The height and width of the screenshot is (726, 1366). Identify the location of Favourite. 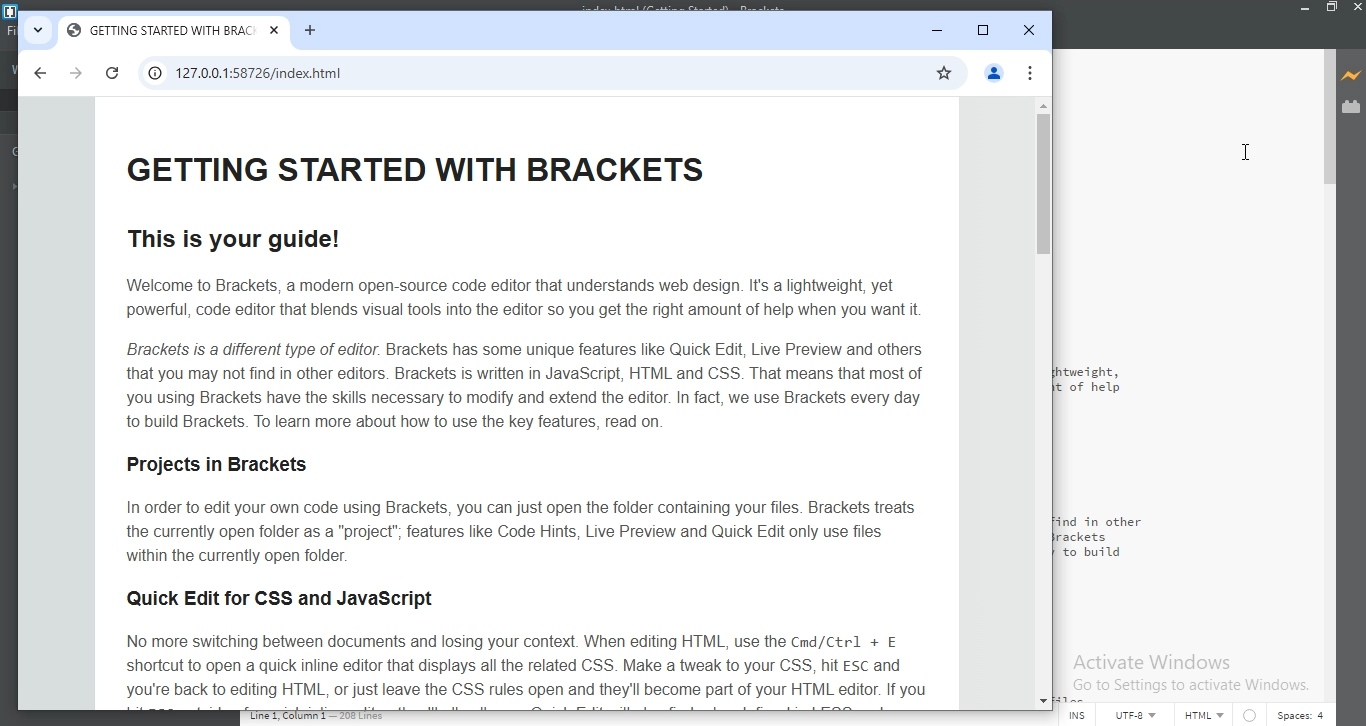
(944, 75).